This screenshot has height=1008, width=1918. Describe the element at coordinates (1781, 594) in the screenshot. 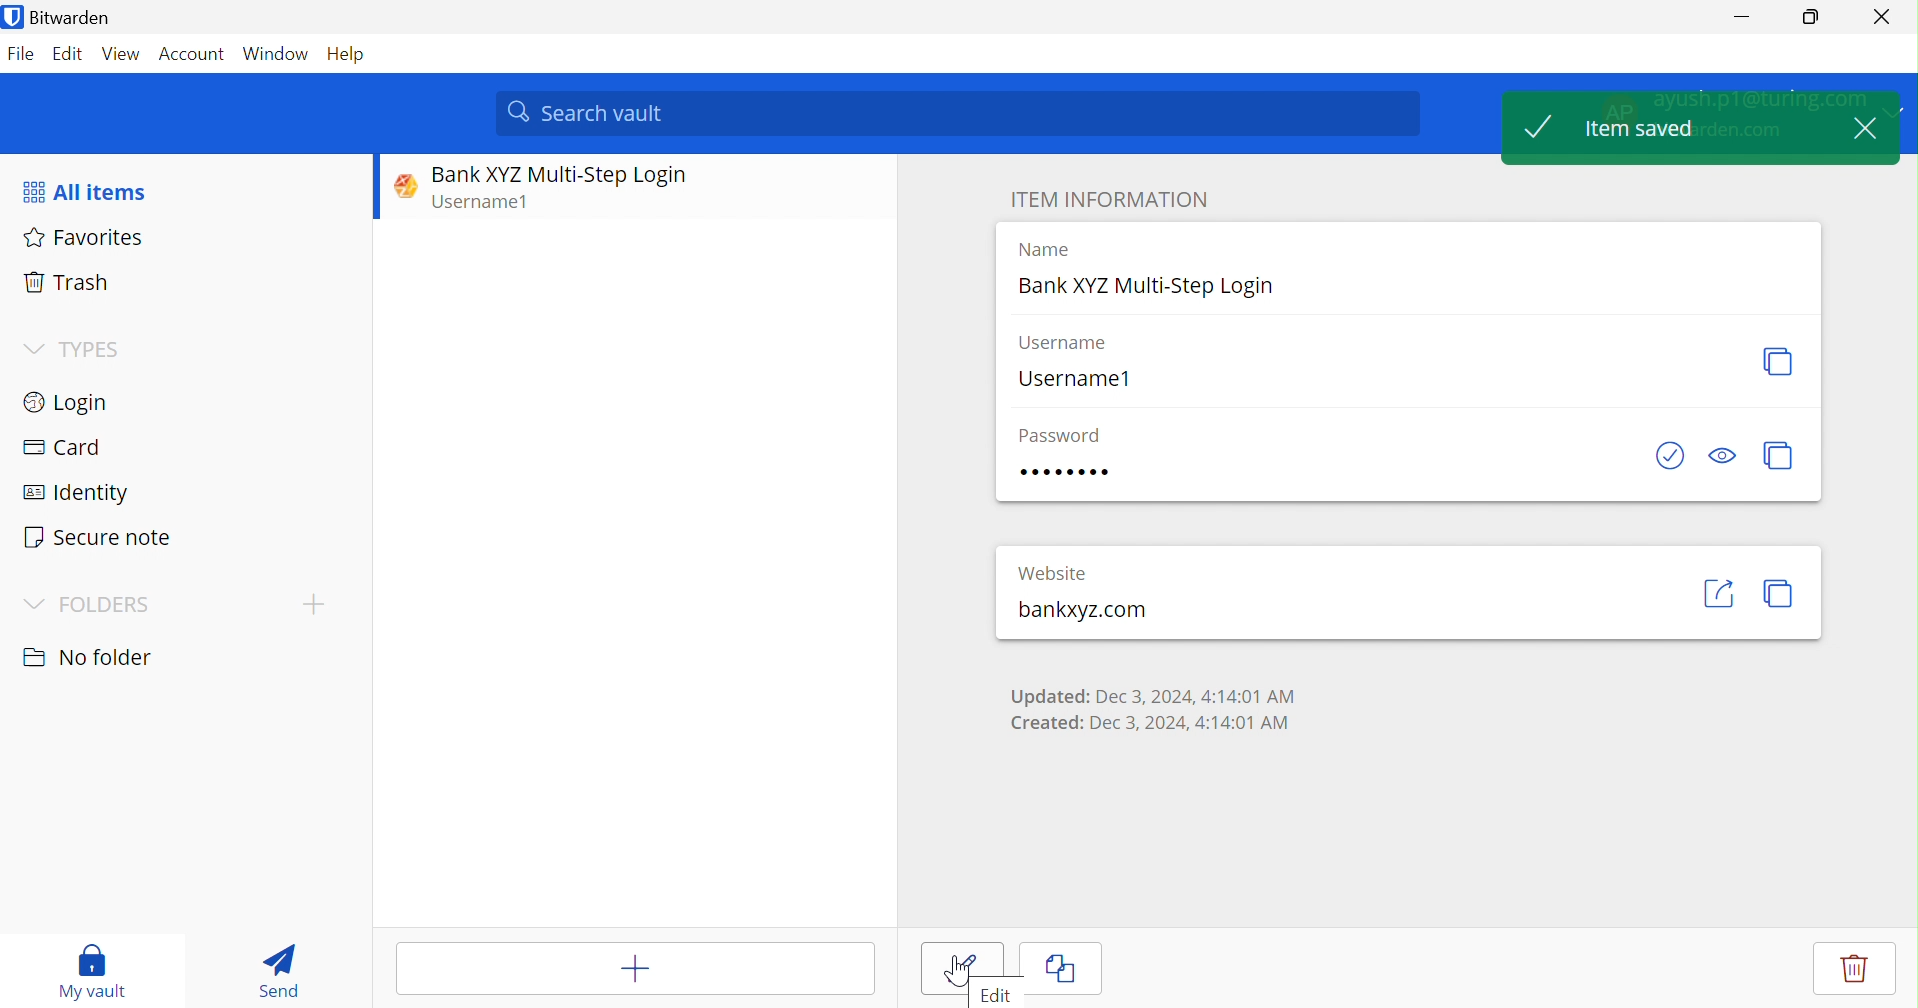

I see `copy` at that location.